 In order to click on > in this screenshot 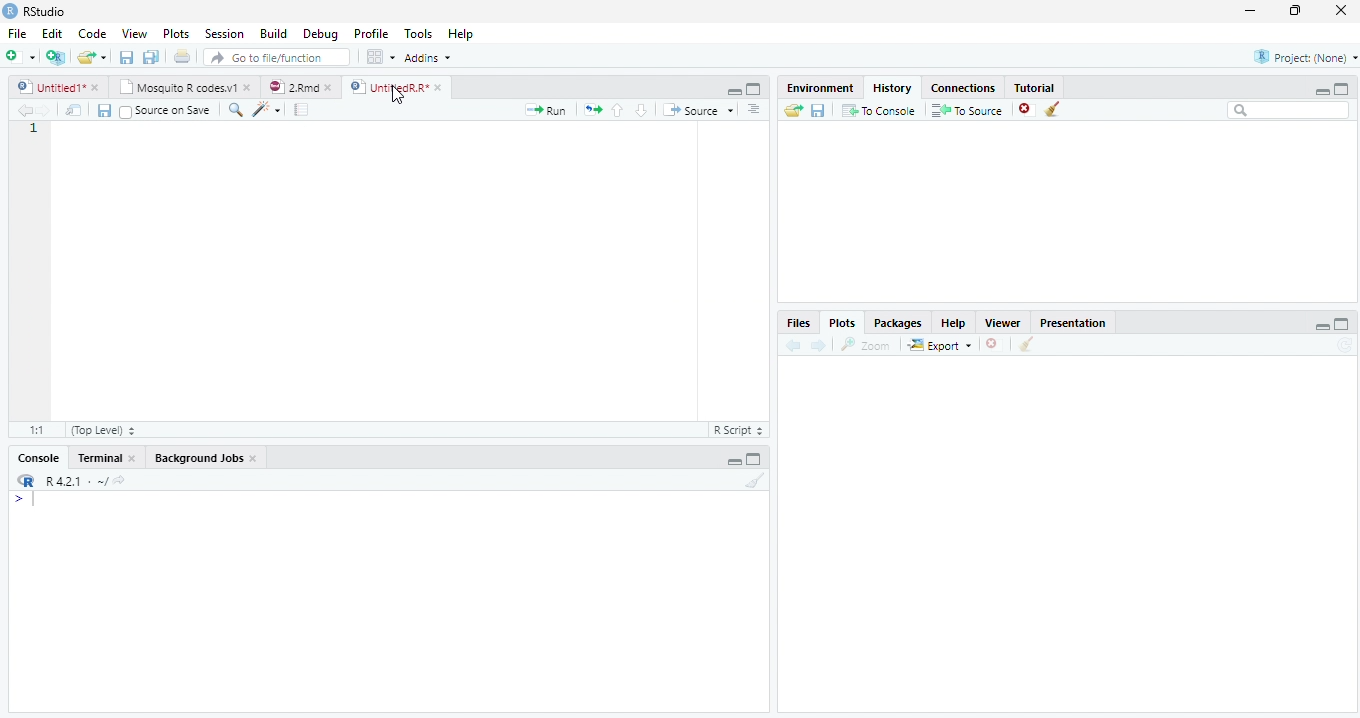, I will do `click(13, 498)`.